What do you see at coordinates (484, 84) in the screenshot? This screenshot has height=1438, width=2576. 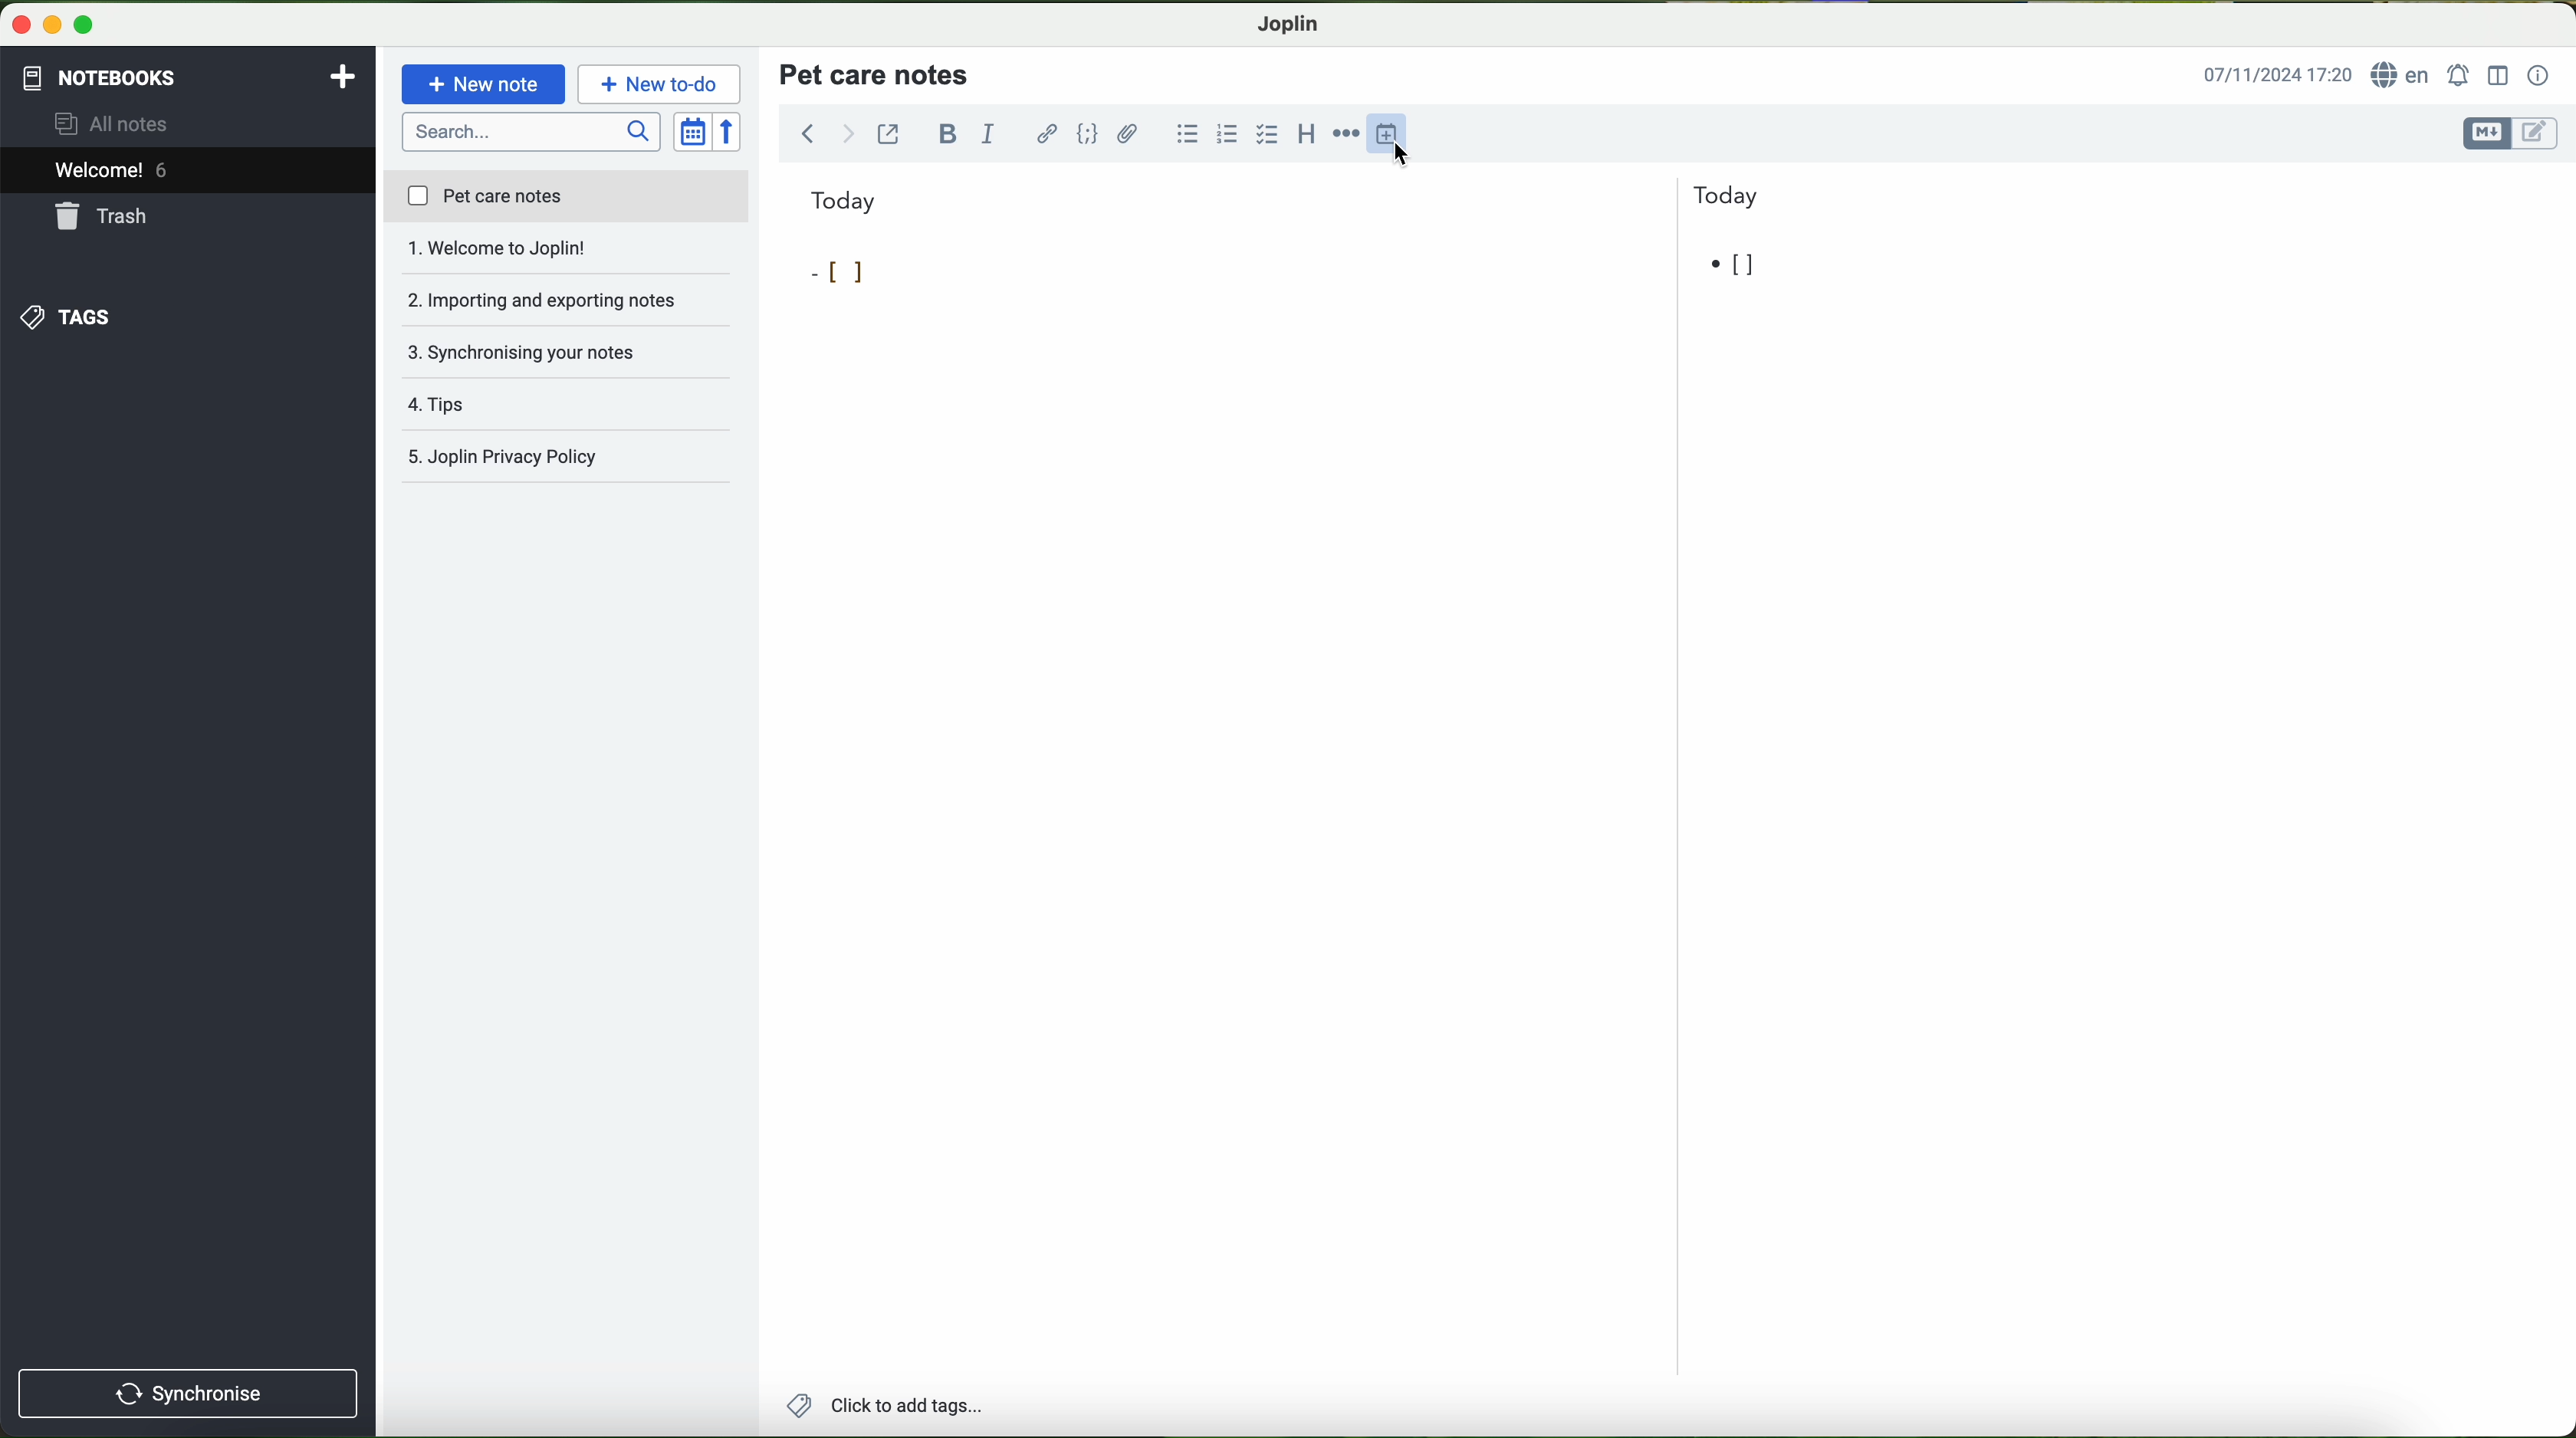 I see `new note button` at bounding box center [484, 84].